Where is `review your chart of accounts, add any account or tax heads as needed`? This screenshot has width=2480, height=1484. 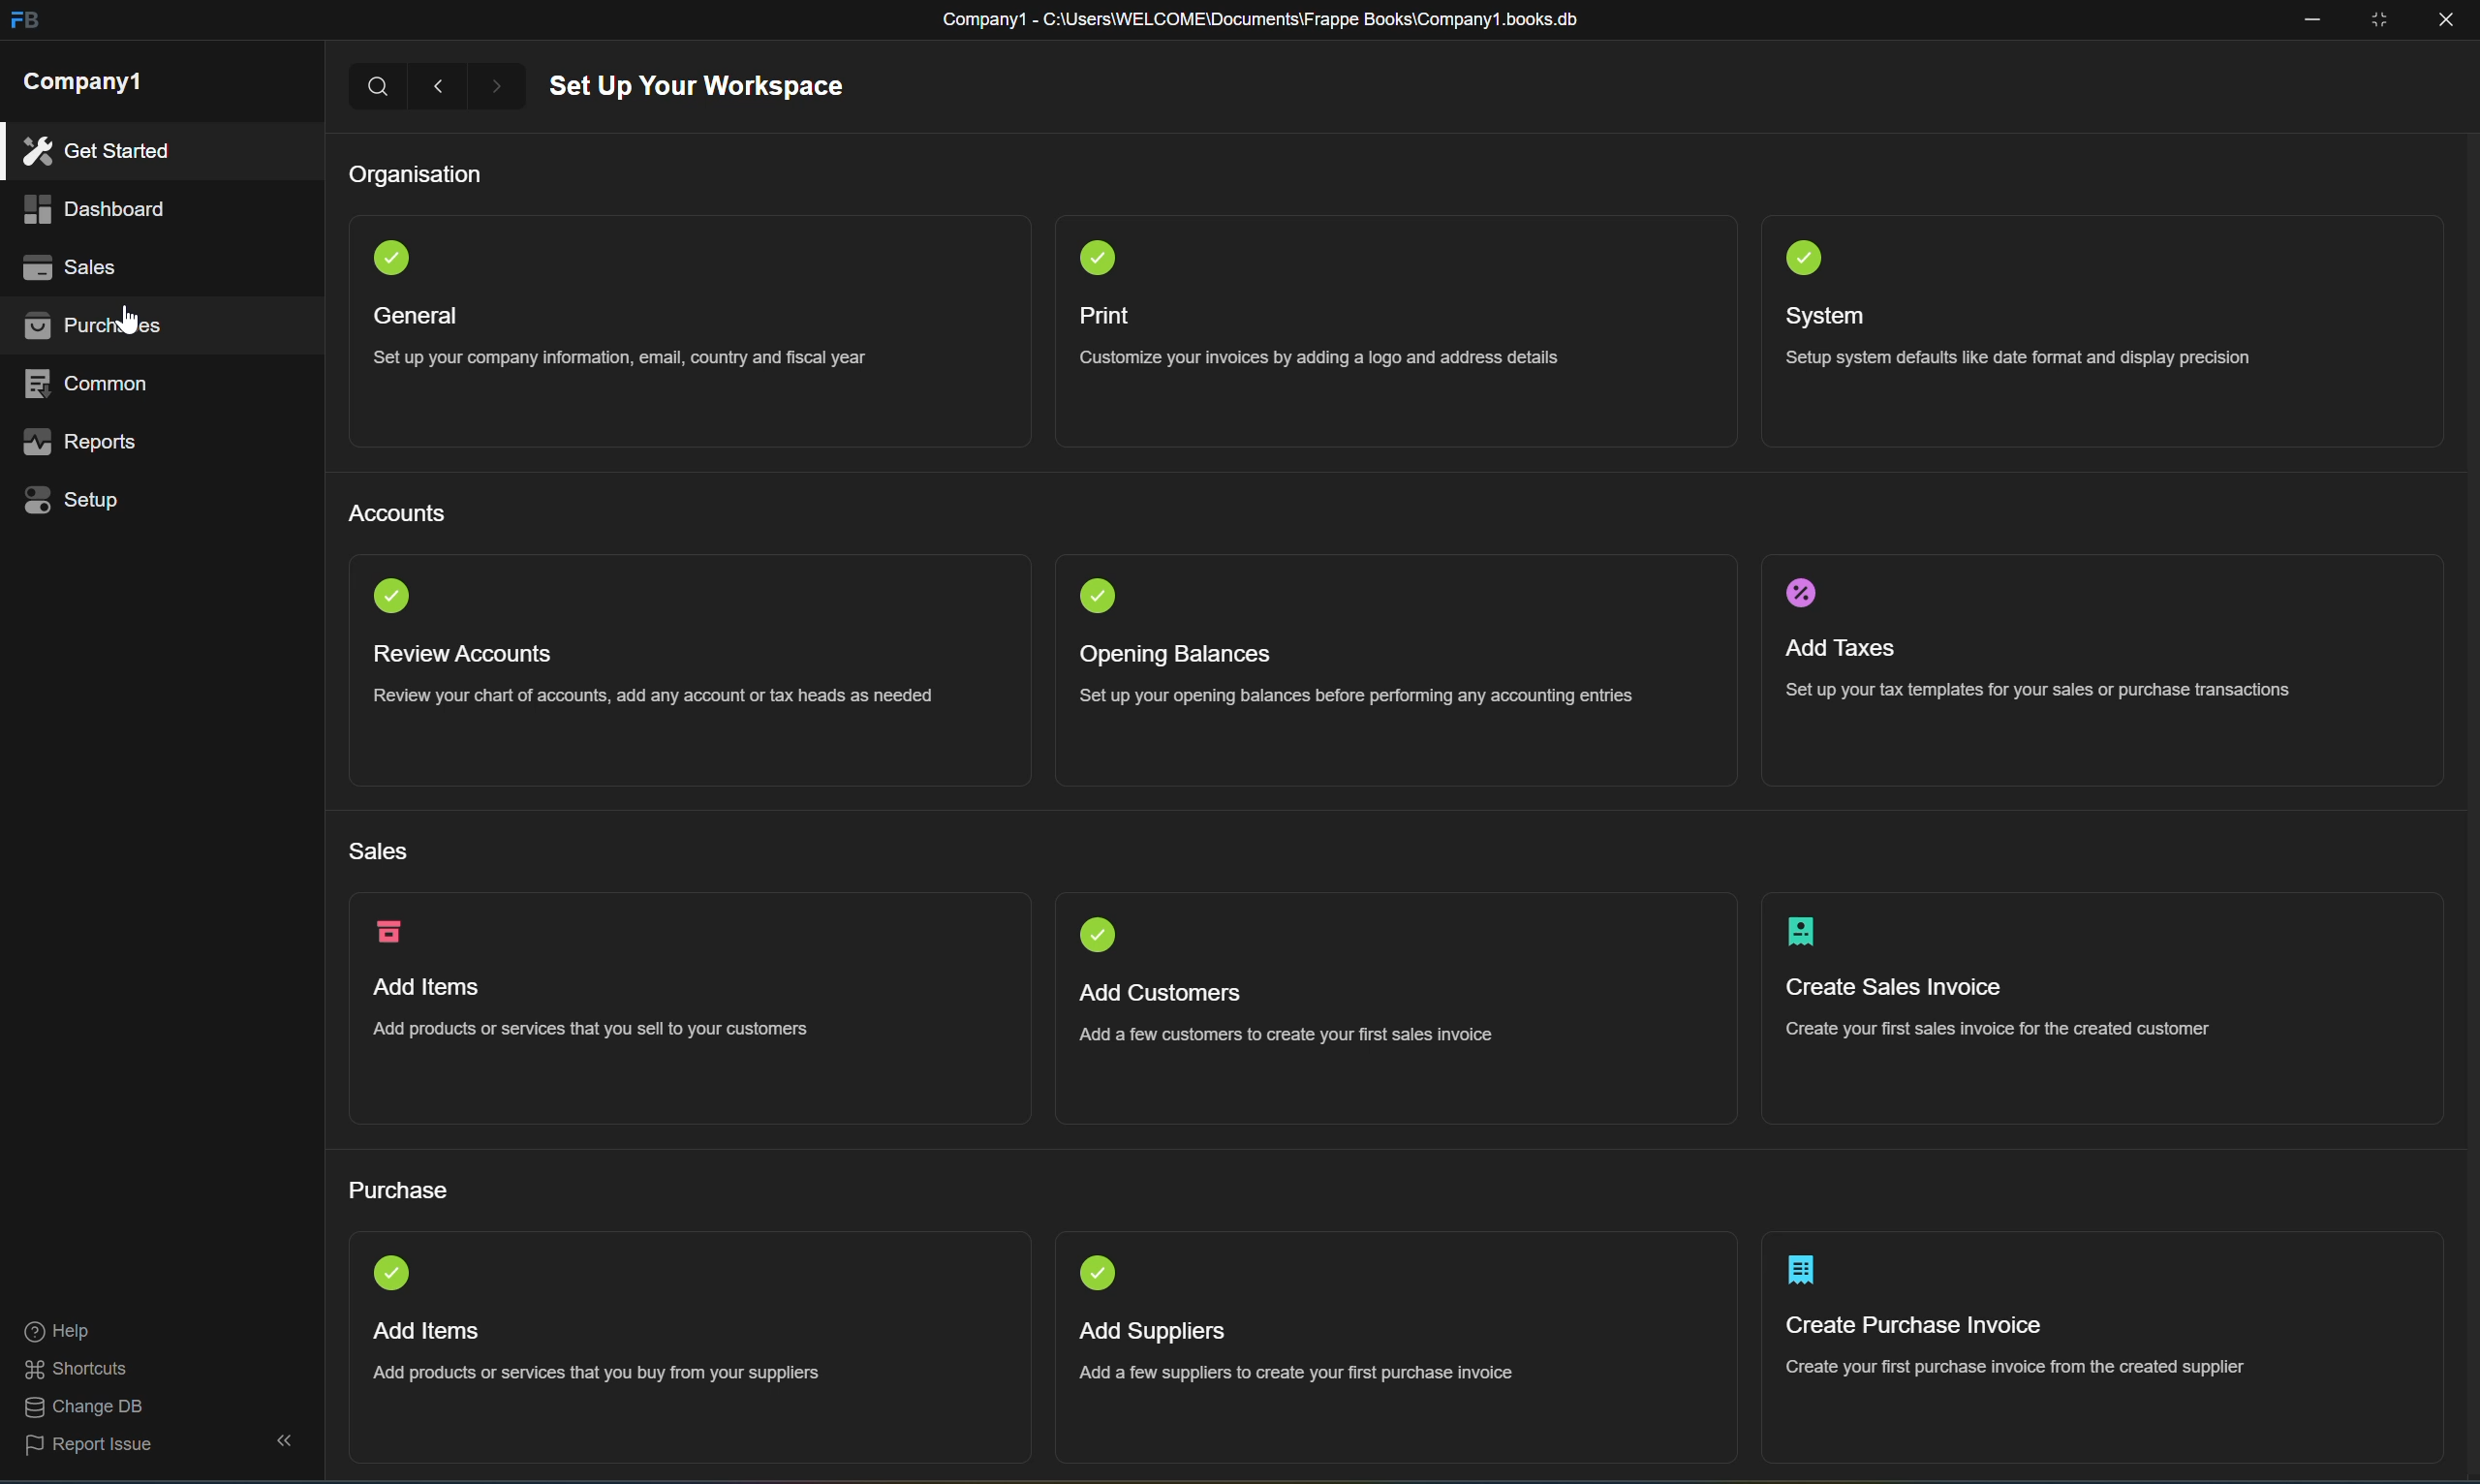 review your chart of accounts, add any account or tax heads as needed is located at coordinates (653, 698).